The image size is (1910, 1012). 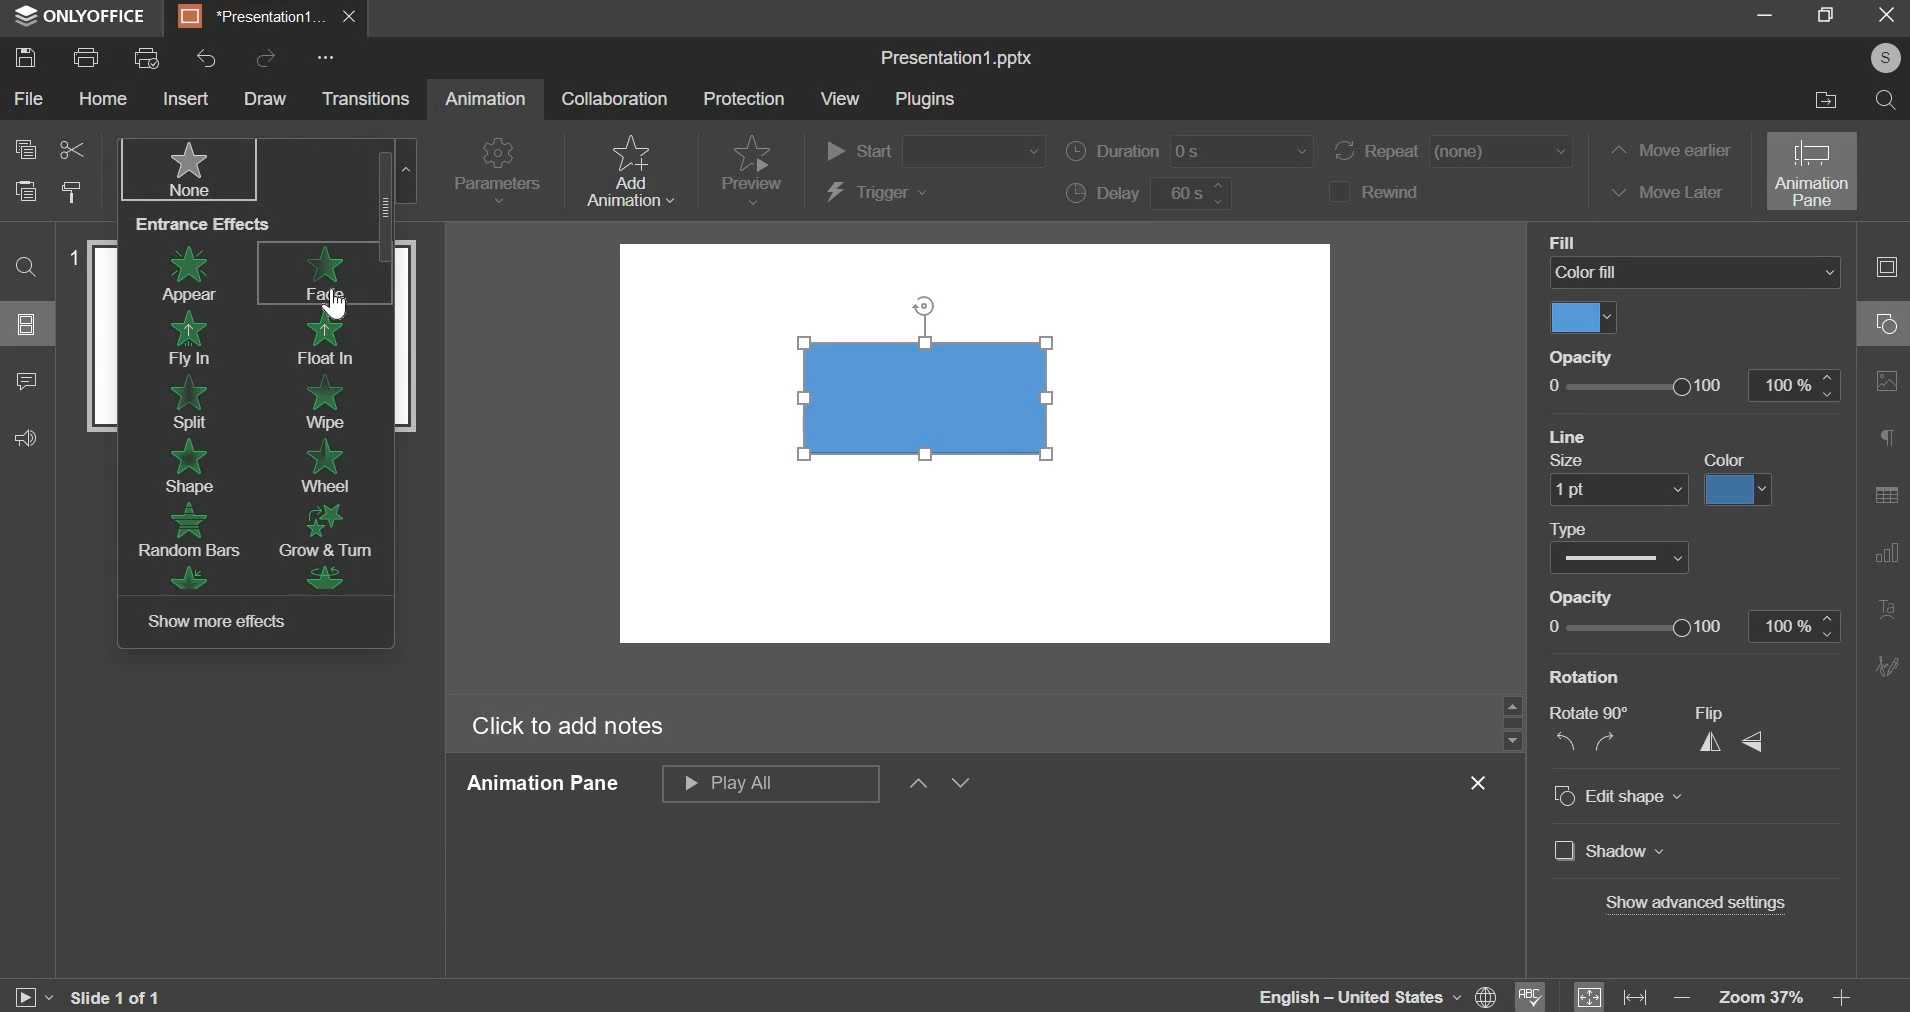 I want to click on feedback, so click(x=26, y=439).